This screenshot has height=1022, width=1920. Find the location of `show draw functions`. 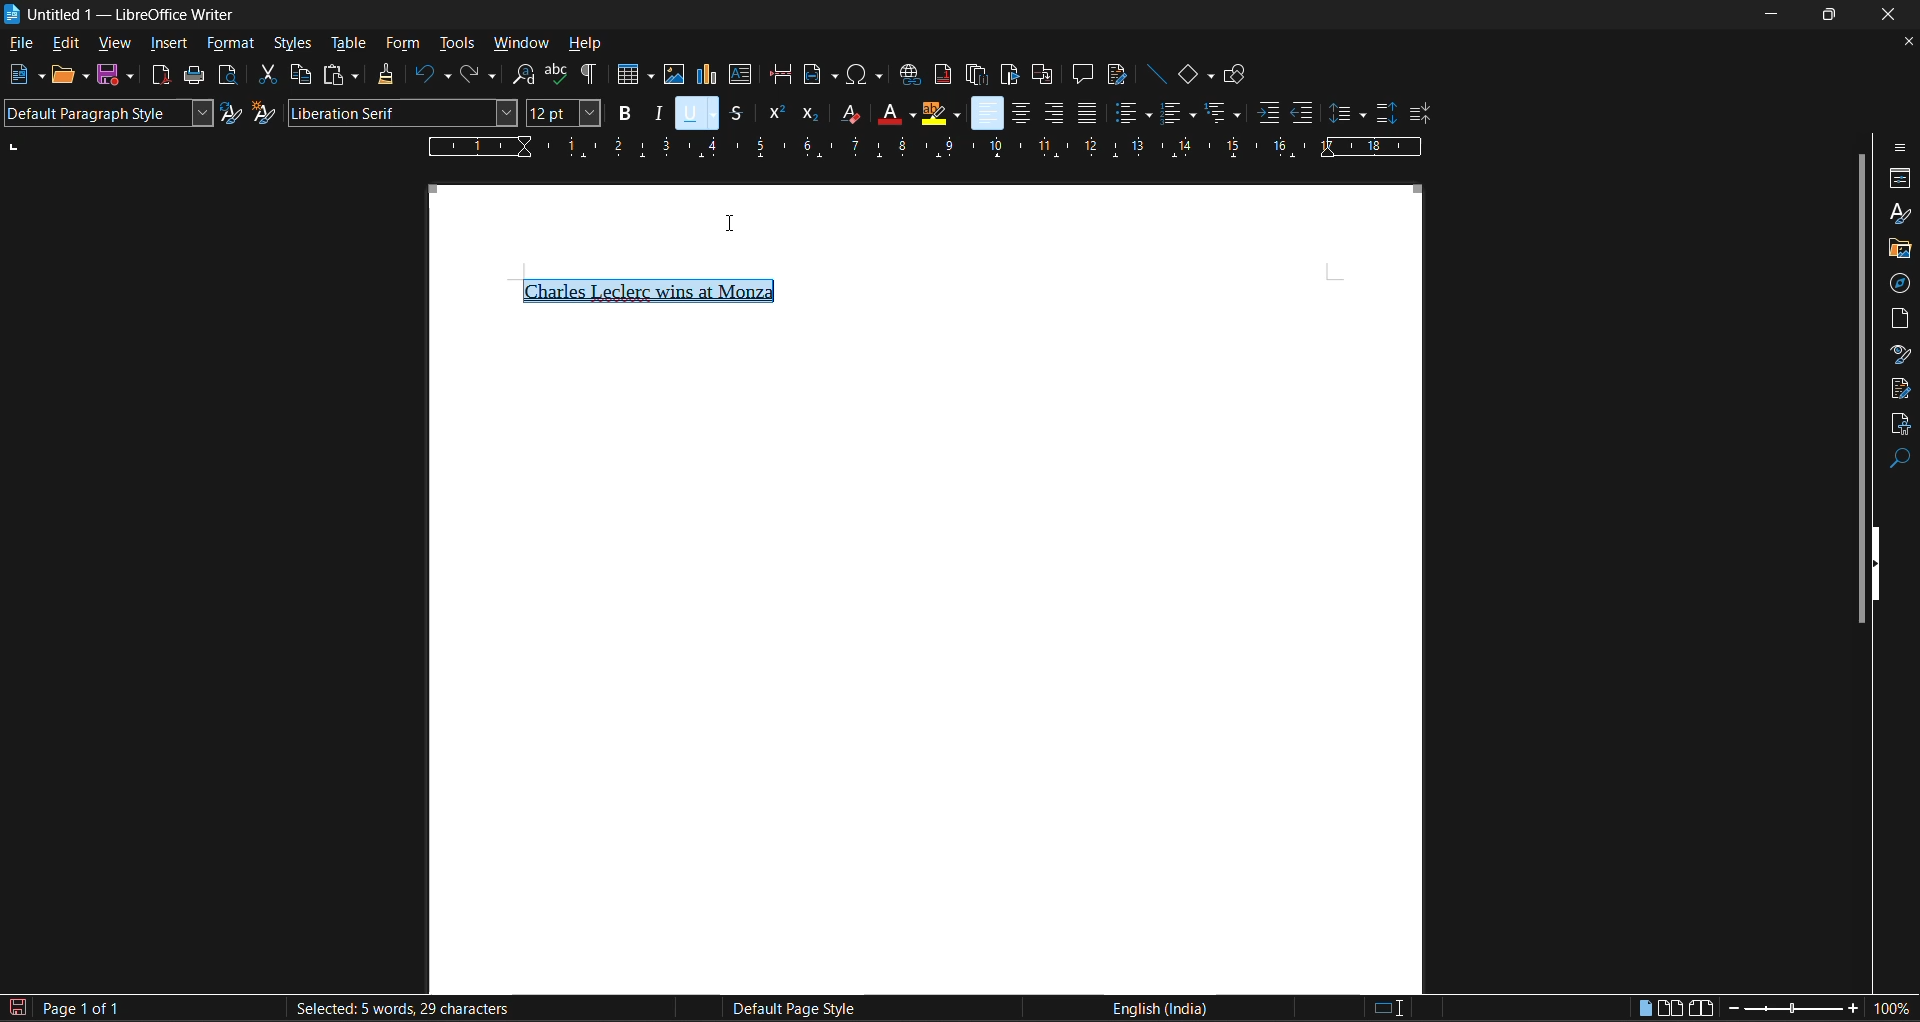

show draw functions is located at coordinates (1238, 76).